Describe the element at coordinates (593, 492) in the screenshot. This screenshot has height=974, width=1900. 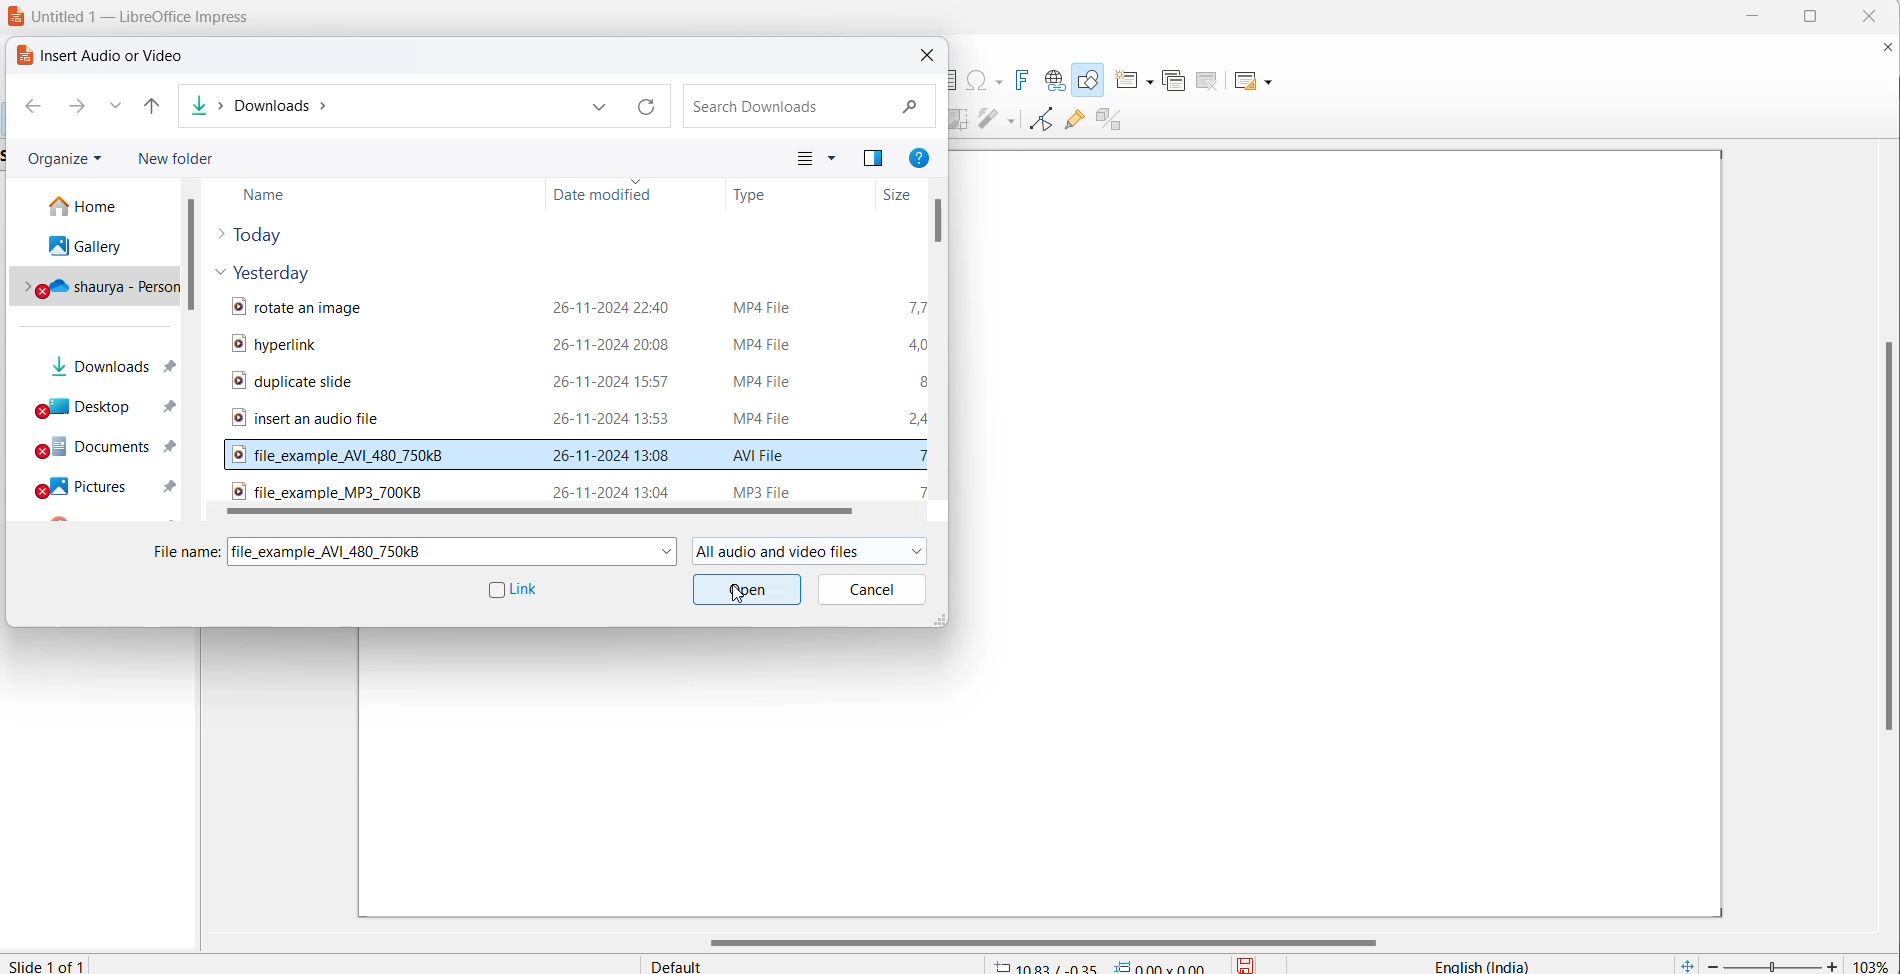
I see `hover text` at that location.